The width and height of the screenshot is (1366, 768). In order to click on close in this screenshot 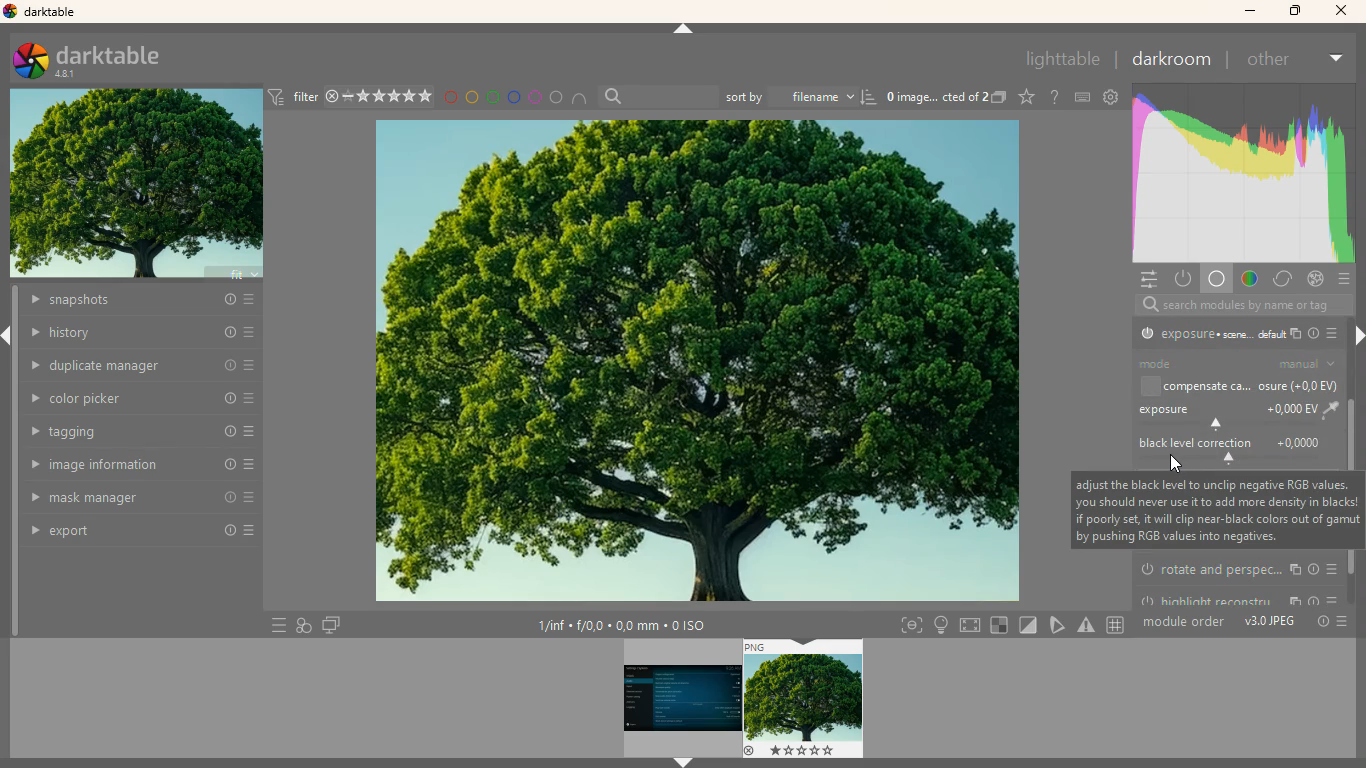, I will do `click(1341, 10)`.